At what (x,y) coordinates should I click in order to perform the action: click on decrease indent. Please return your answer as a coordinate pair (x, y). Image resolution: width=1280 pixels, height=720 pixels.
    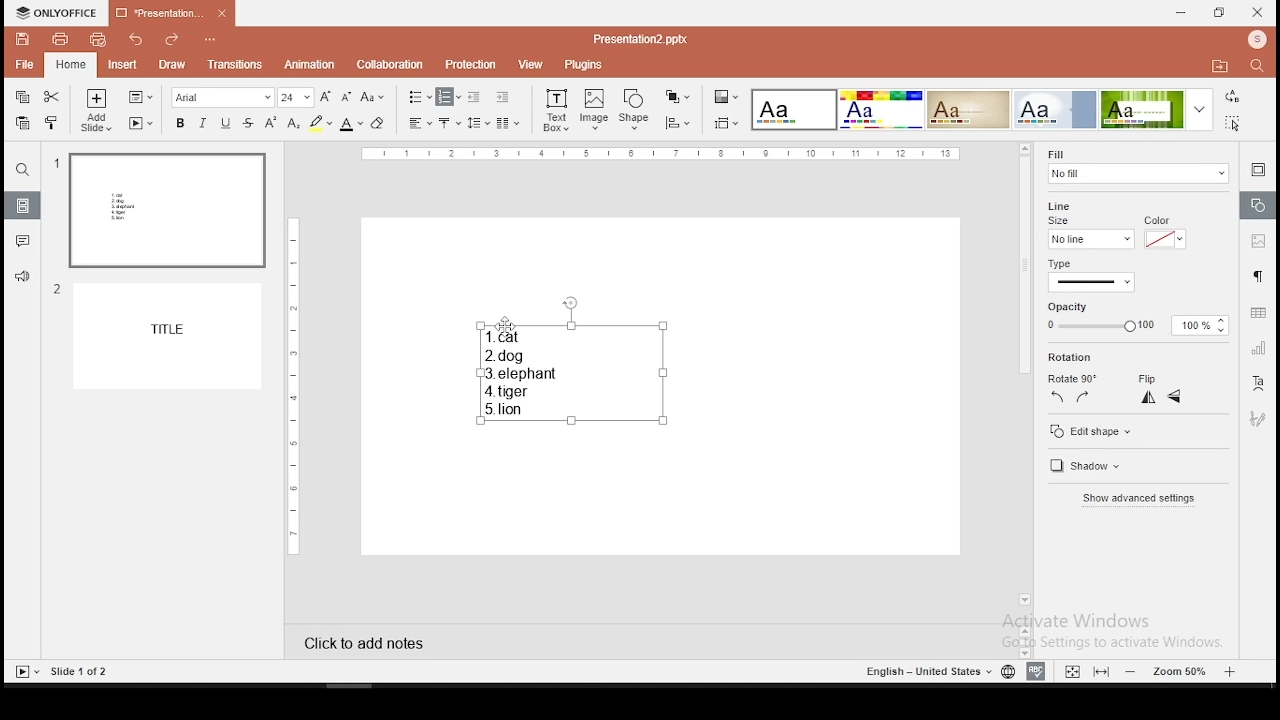
    Looking at the image, I should click on (476, 96).